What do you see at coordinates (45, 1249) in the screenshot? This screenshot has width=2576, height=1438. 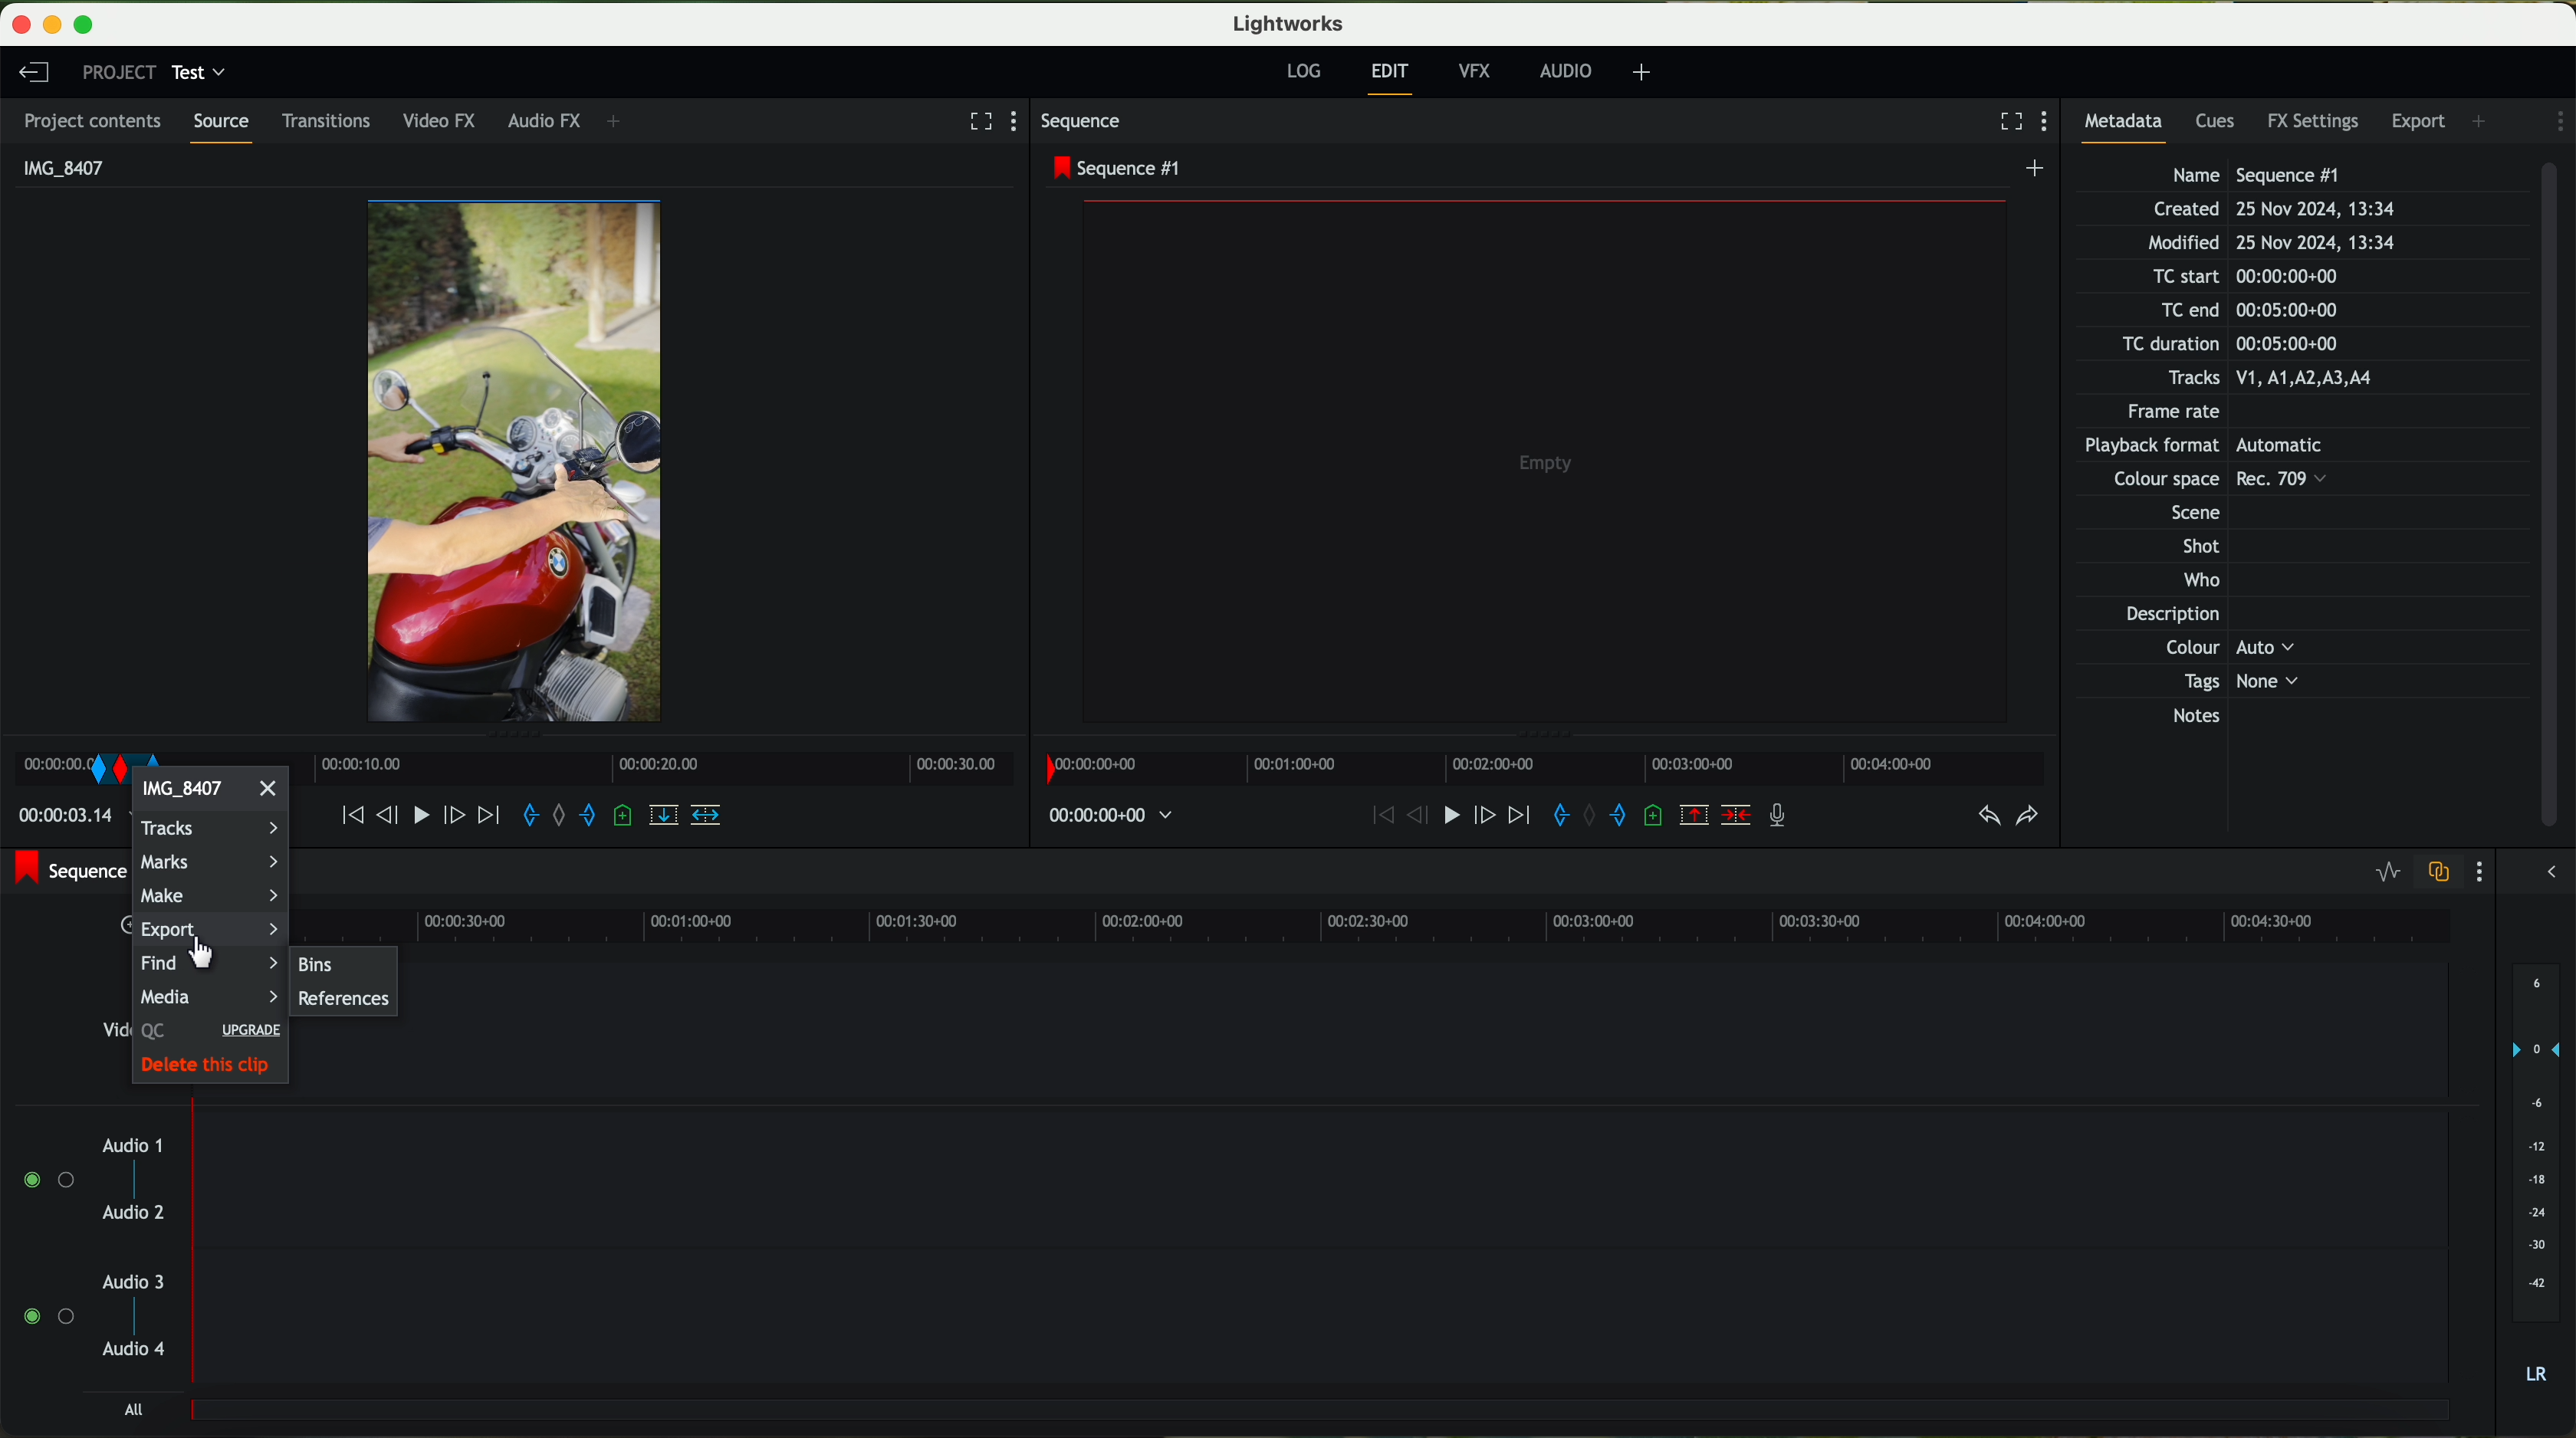 I see `enable audio tracks` at bounding box center [45, 1249].